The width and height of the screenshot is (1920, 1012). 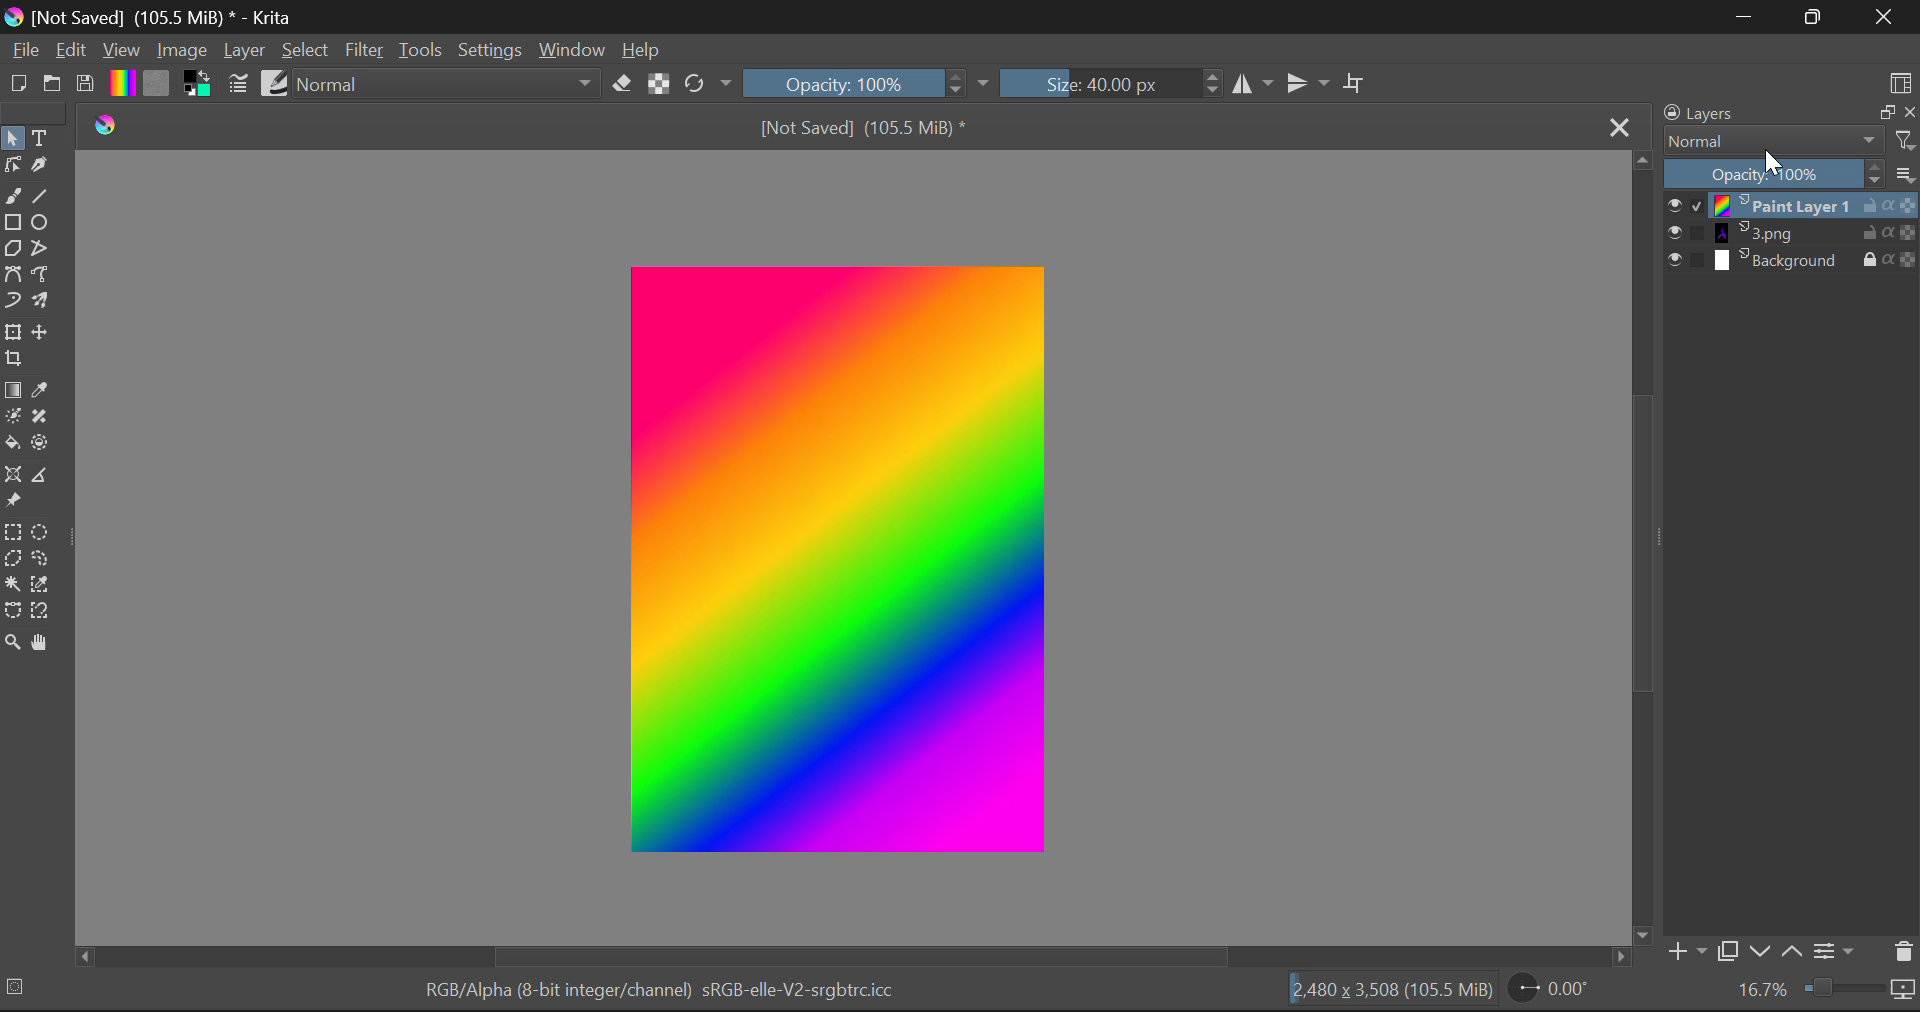 What do you see at coordinates (1746, 16) in the screenshot?
I see `Minimise` at bounding box center [1746, 16].